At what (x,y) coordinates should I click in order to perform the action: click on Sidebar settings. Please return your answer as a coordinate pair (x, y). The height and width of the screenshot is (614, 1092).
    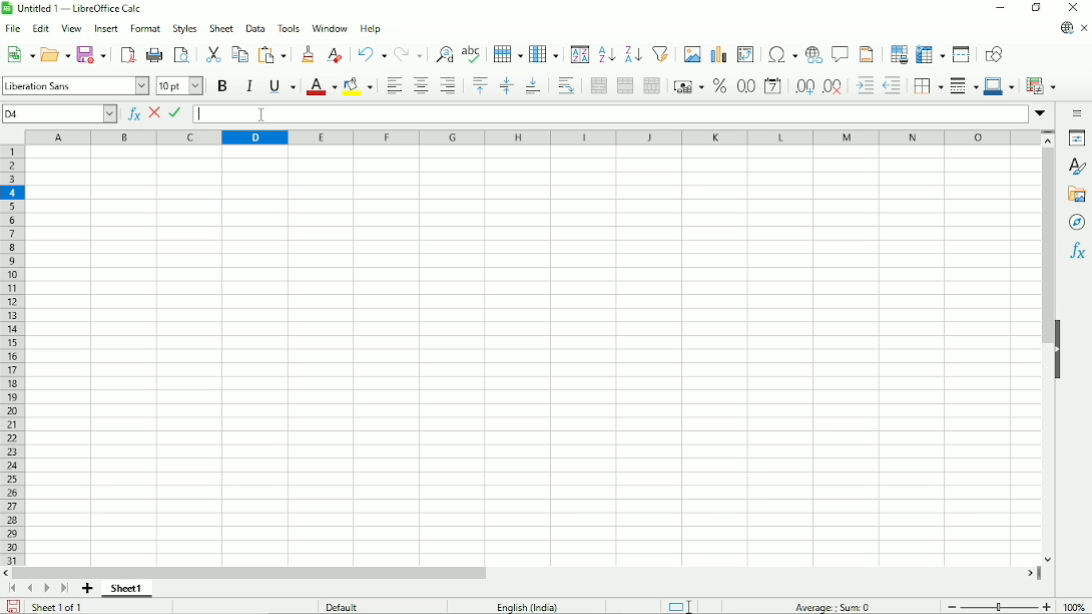
    Looking at the image, I should click on (1076, 115).